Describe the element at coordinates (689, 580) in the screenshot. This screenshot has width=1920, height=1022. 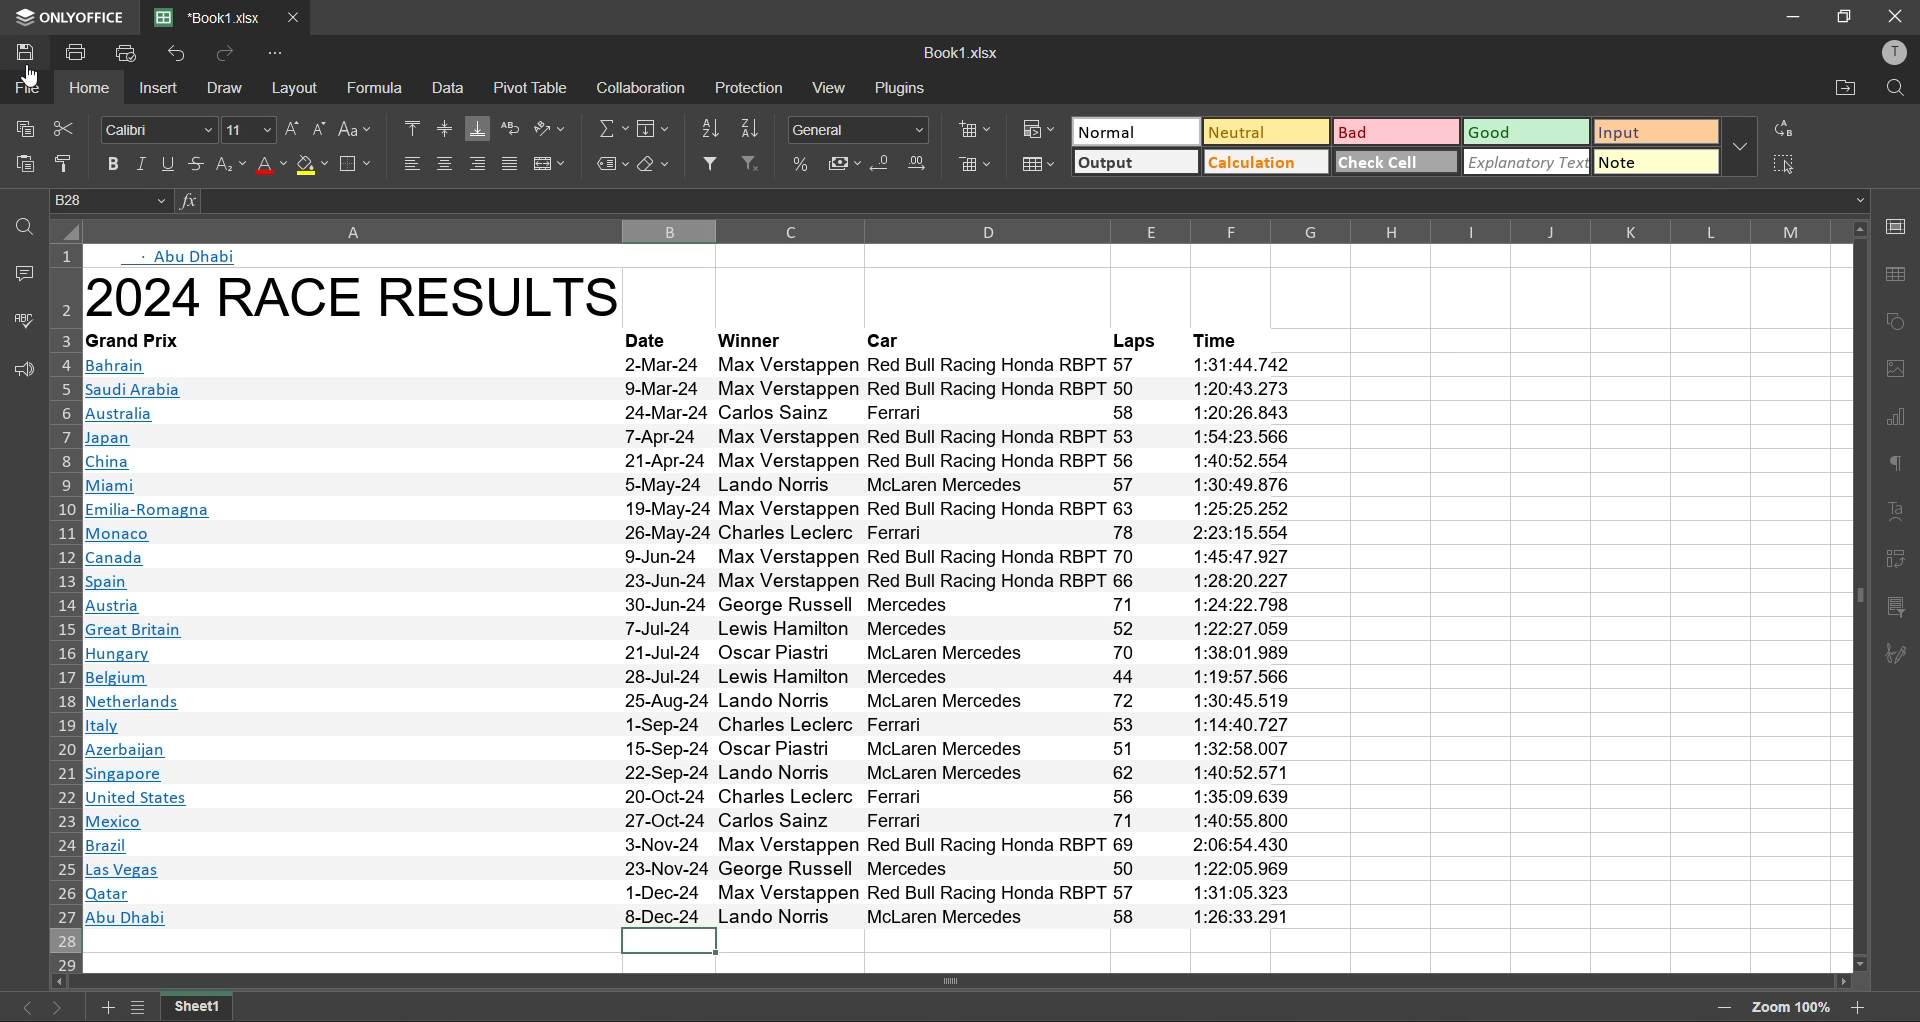
I see `spain 23-Jun-24 Max Verstappen Red Bull Racing Honda RBPT 66 1:28:20.227` at that location.